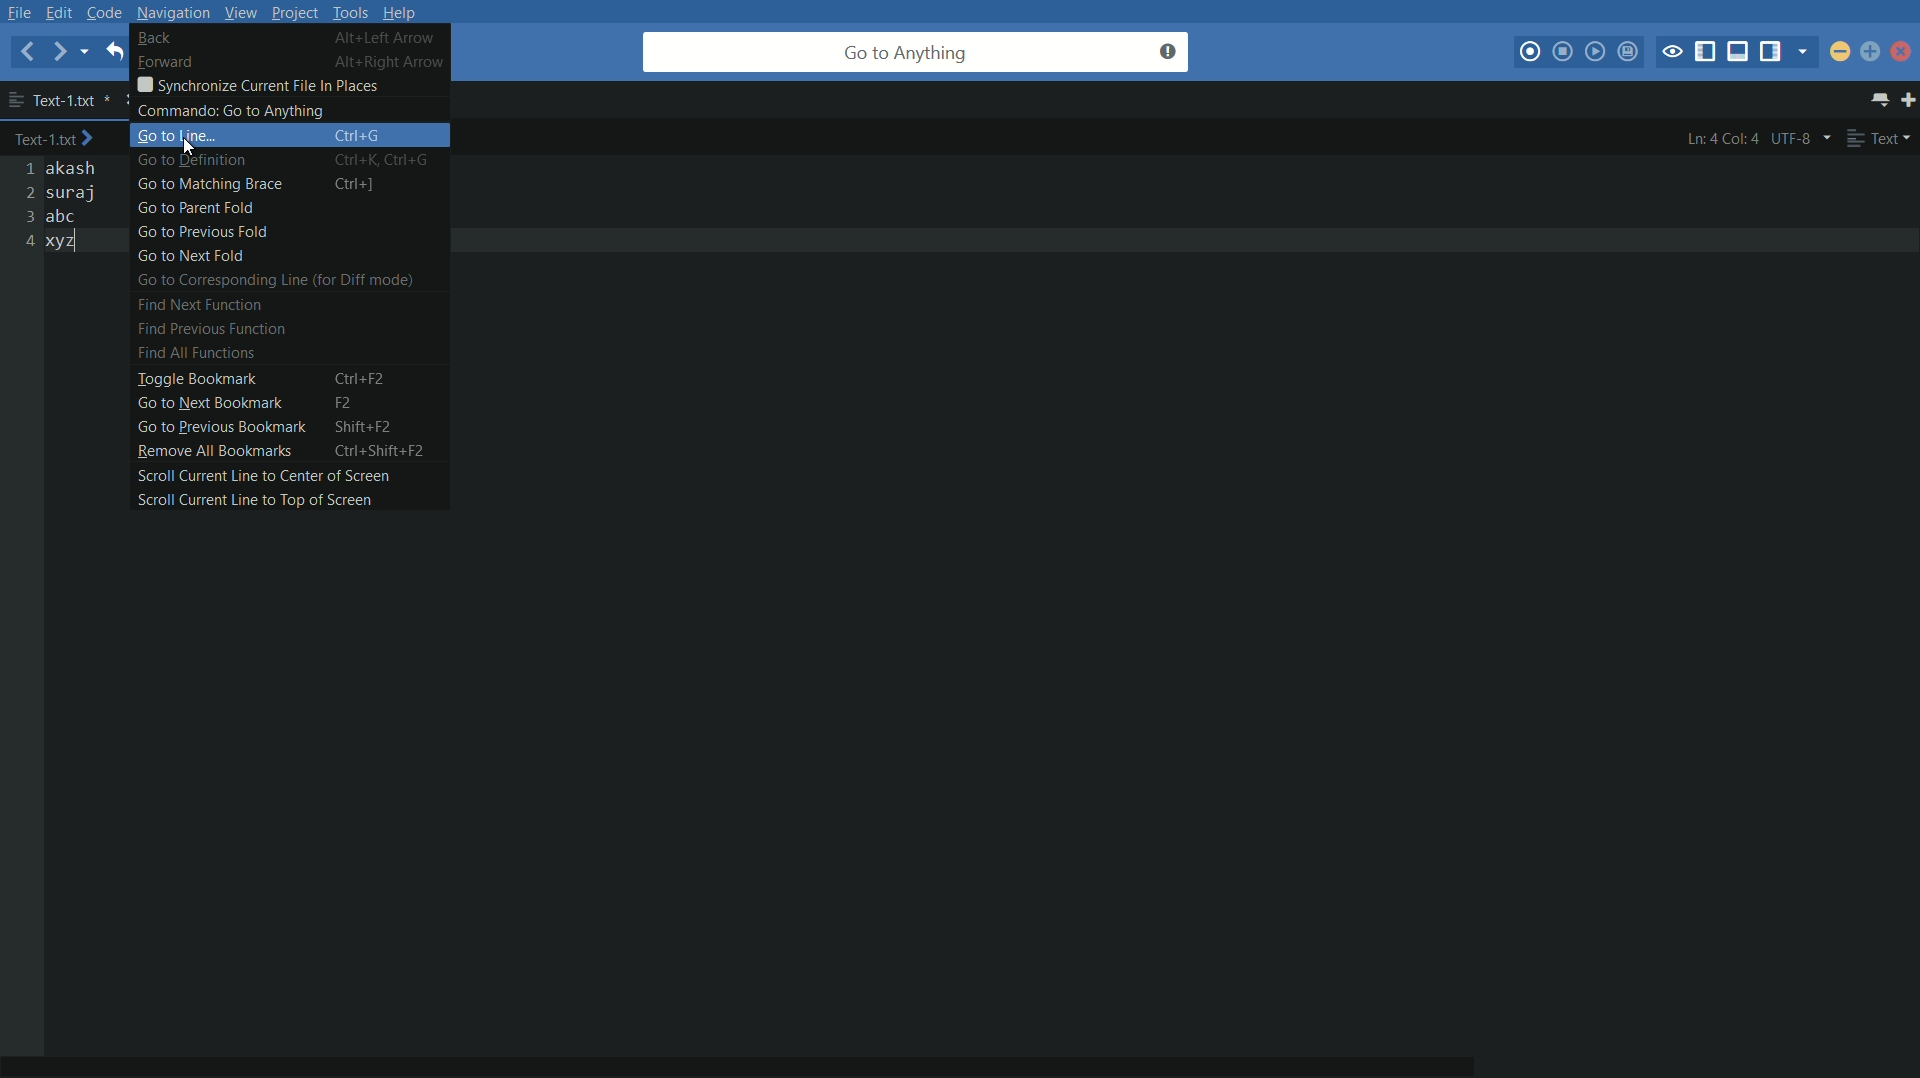 Image resolution: width=1920 pixels, height=1078 pixels. Describe the element at coordinates (394, 62) in the screenshot. I see `Alt+Right Arrow ` at that location.